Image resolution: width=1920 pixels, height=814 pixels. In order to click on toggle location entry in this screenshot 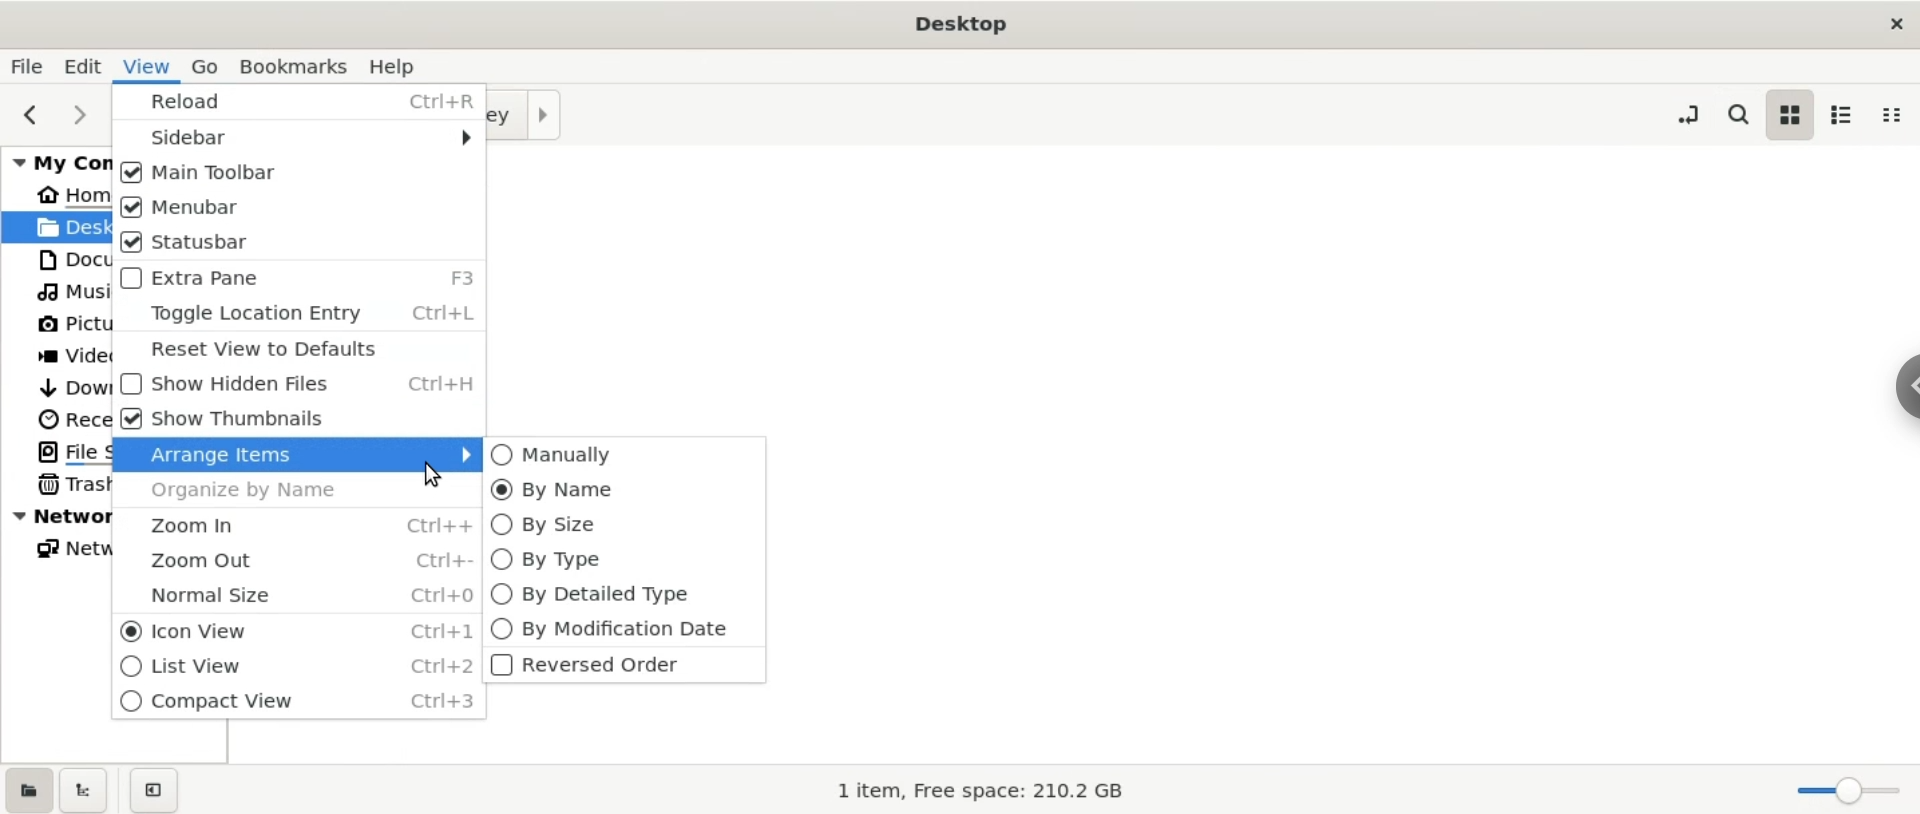, I will do `click(296, 315)`.